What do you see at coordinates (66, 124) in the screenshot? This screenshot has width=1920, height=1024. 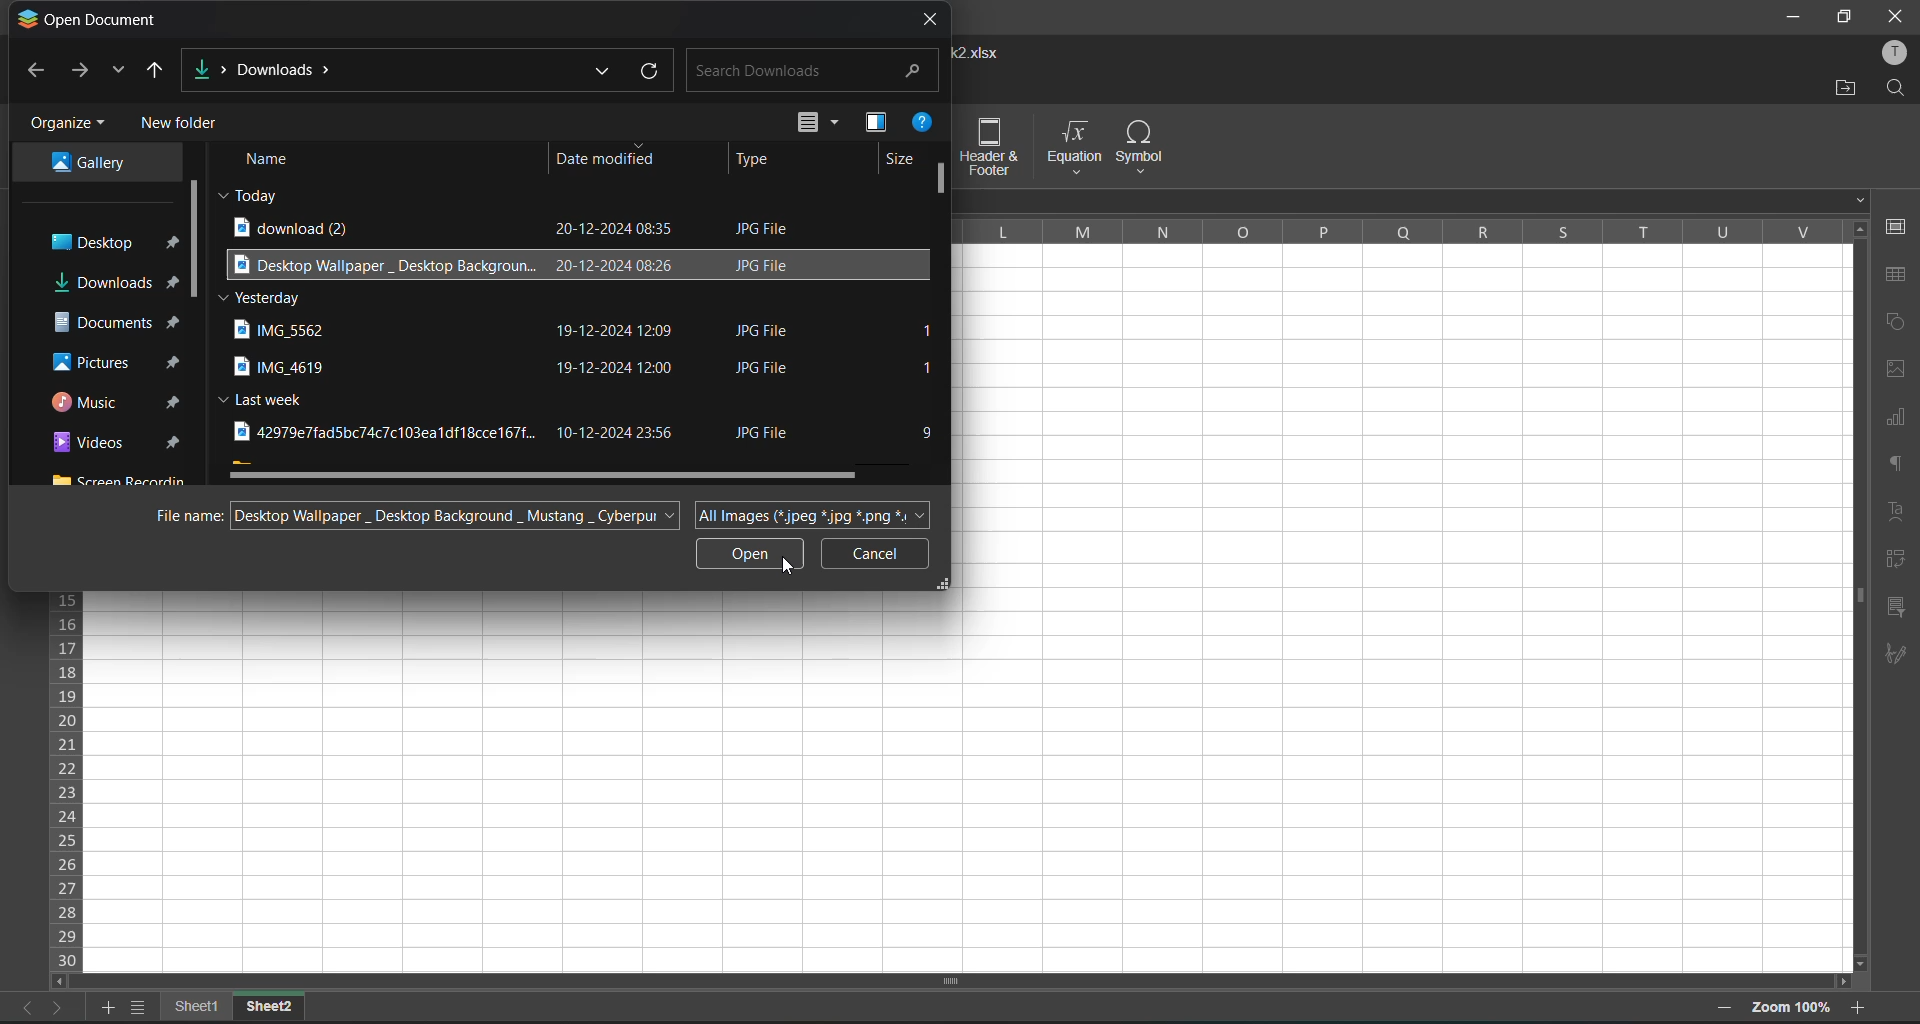 I see `organize` at bounding box center [66, 124].